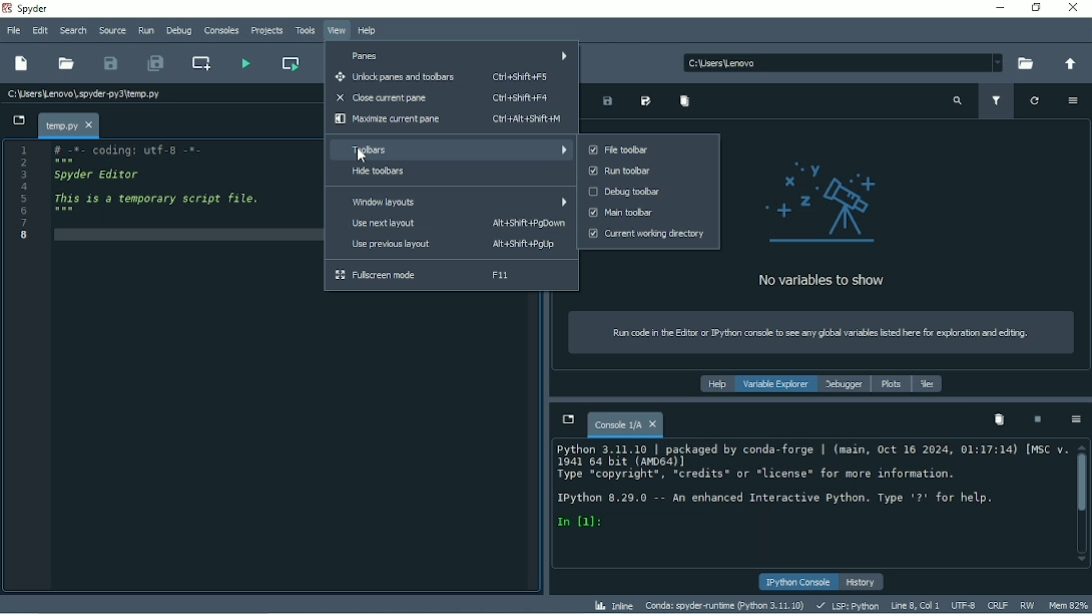 Image resolution: width=1092 pixels, height=614 pixels. What do you see at coordinates (725, 605) in the screenshot?
I see `Conda` at bounding box center [725, 605].